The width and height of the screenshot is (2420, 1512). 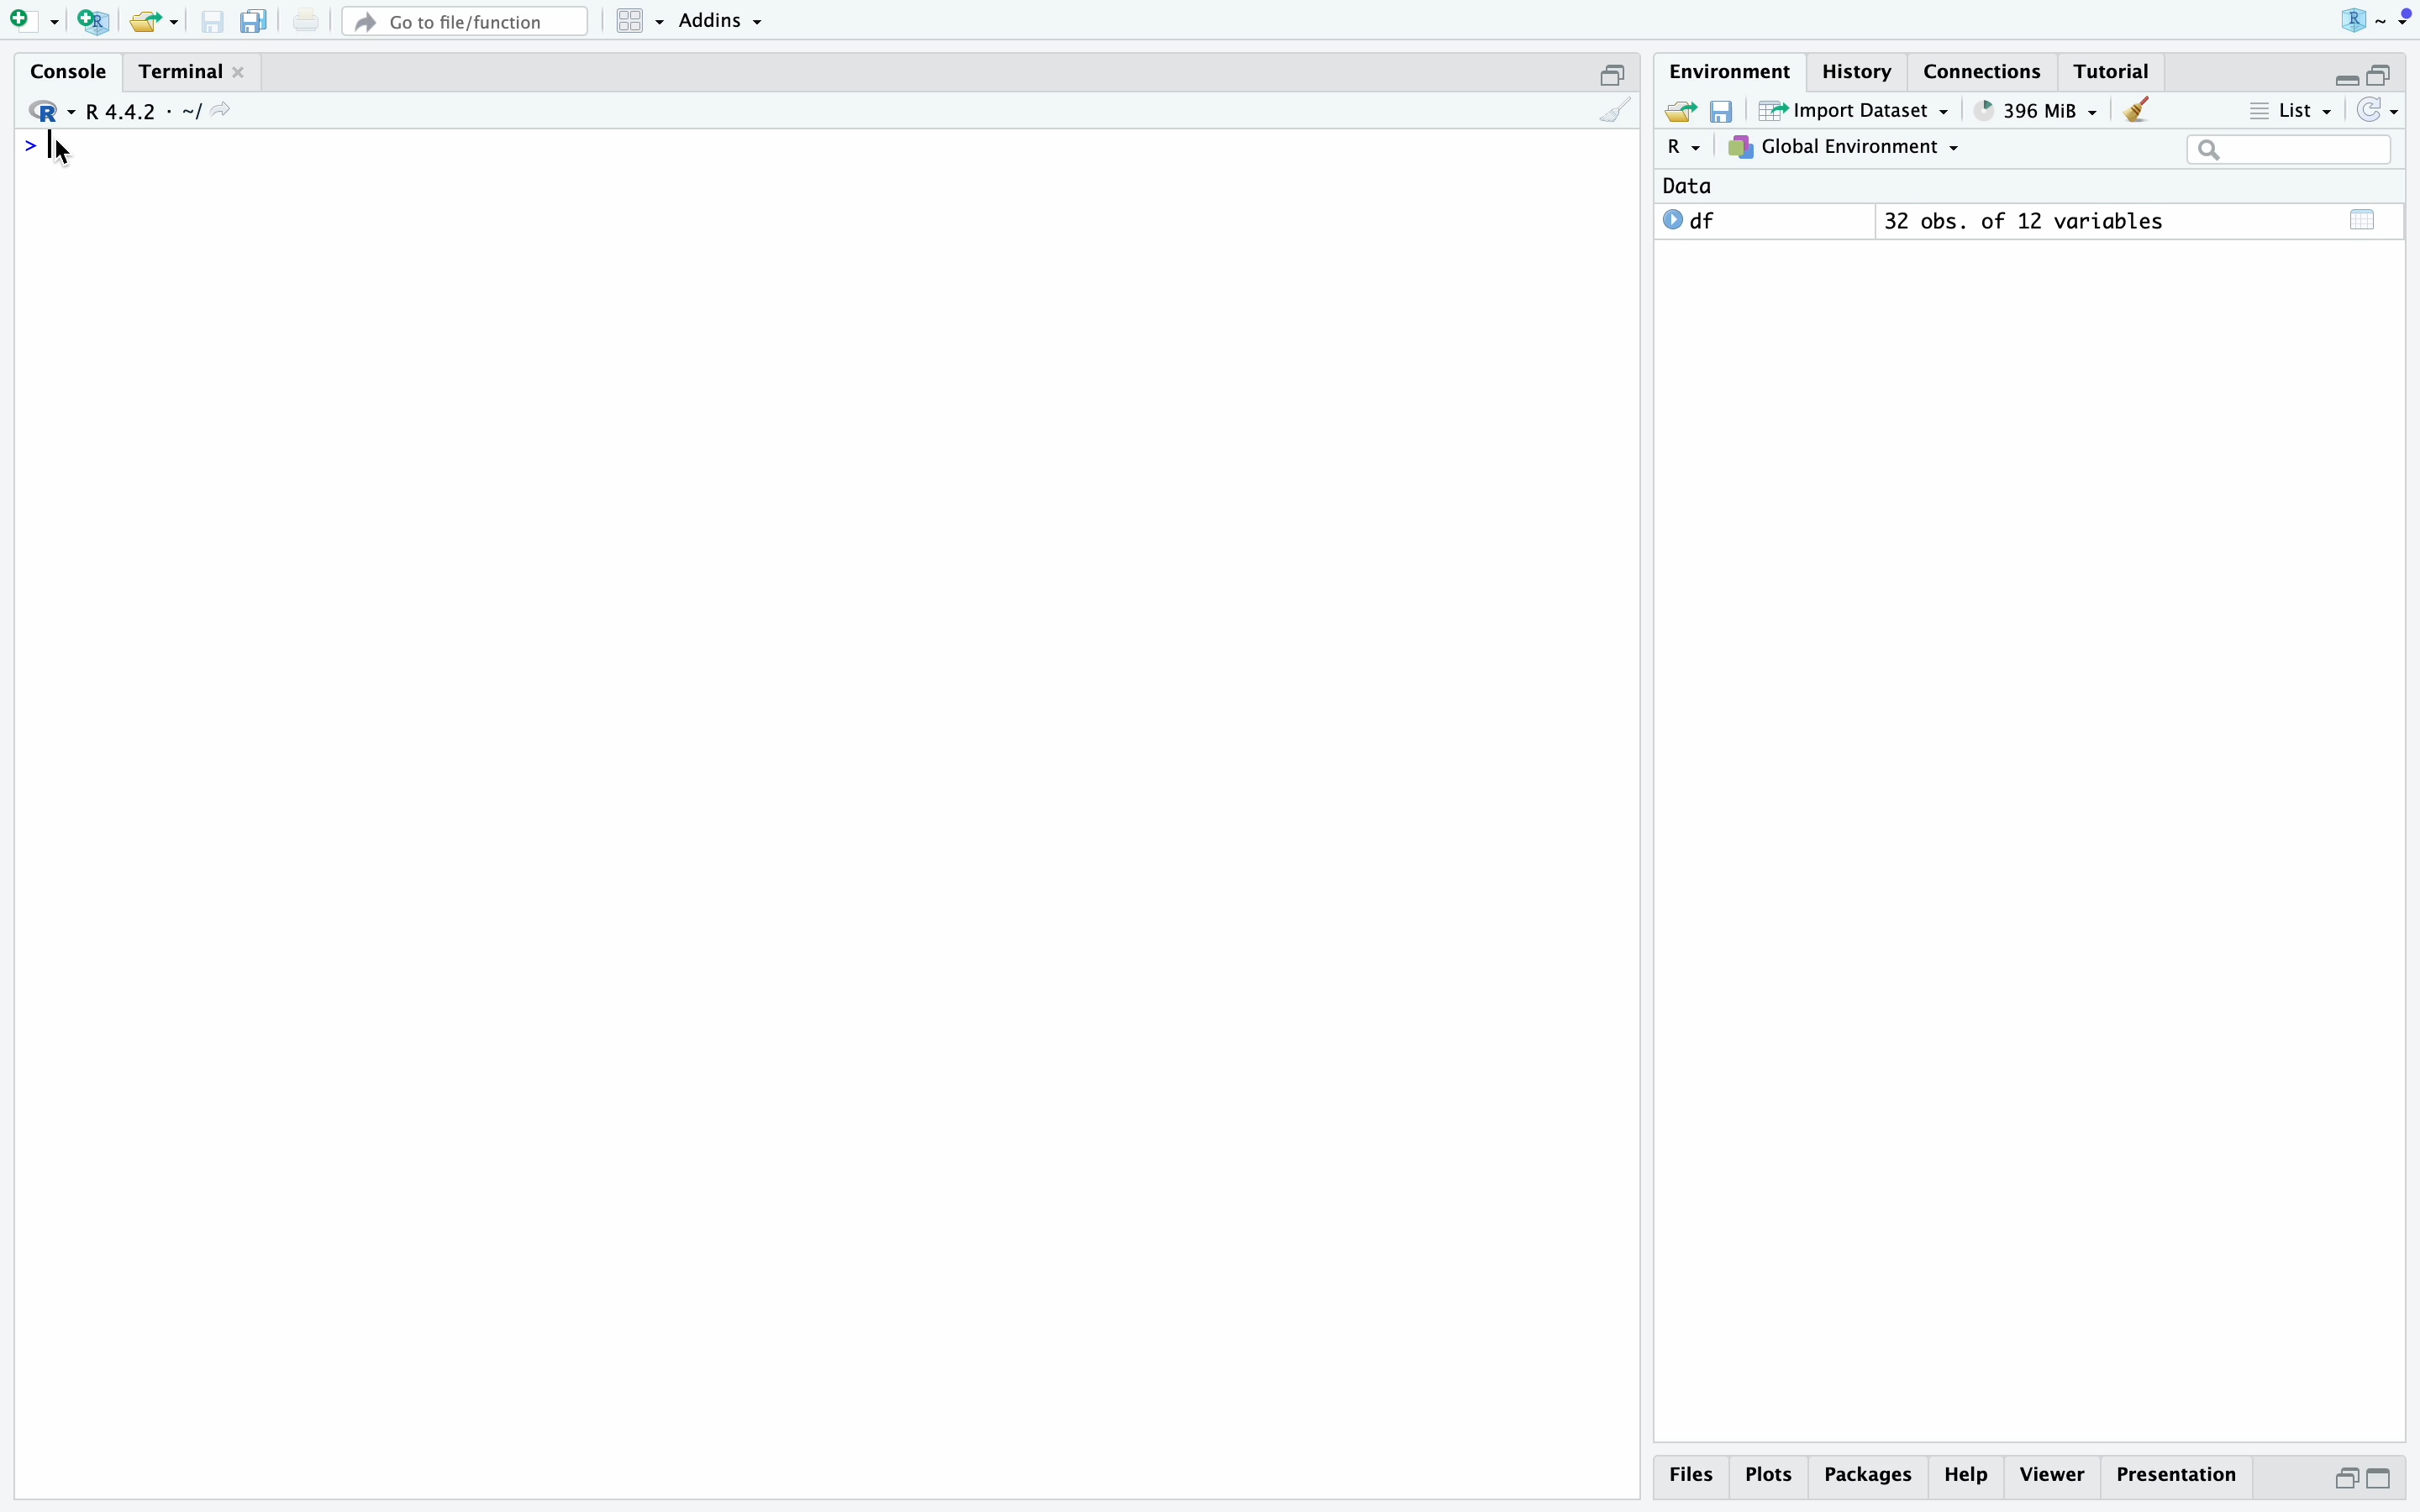 I want to click on plots, so click(x=1772, y=1477).